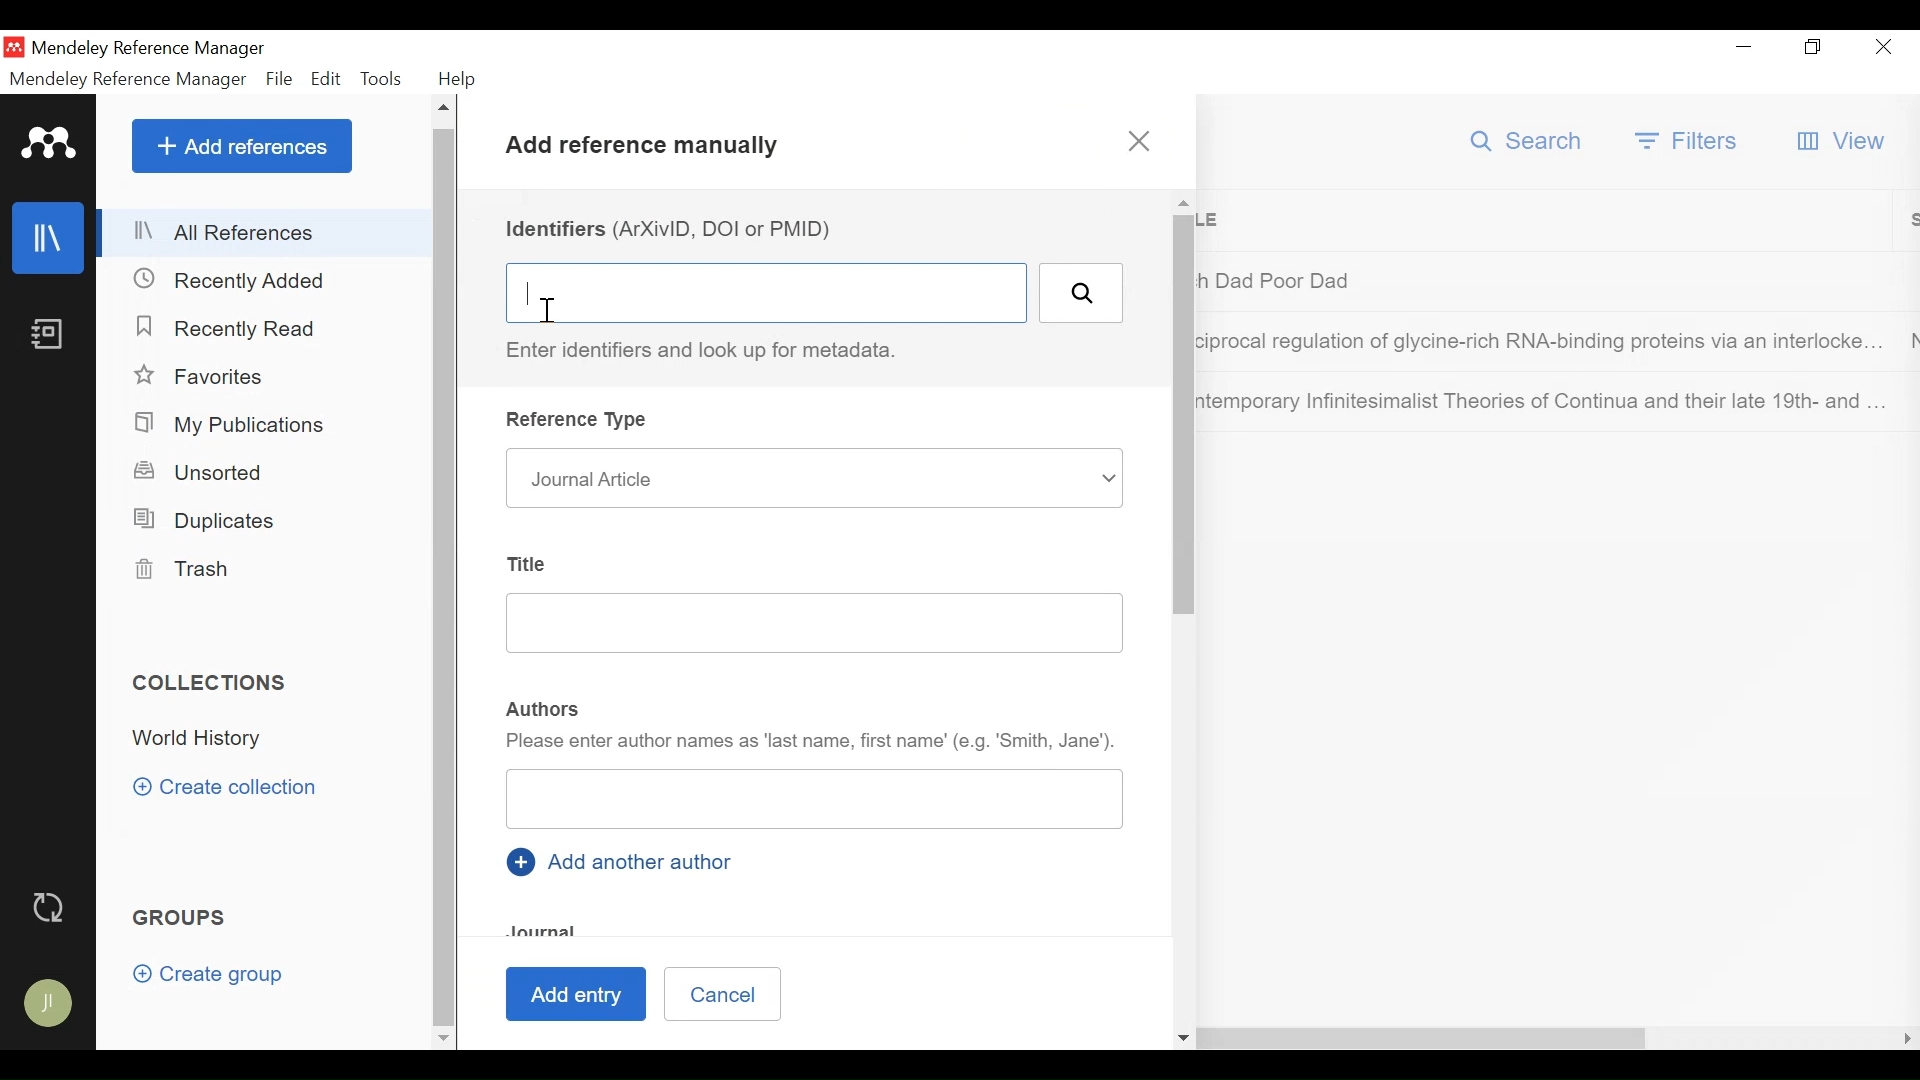  I want to click on Add Entry, so click(573, 995).